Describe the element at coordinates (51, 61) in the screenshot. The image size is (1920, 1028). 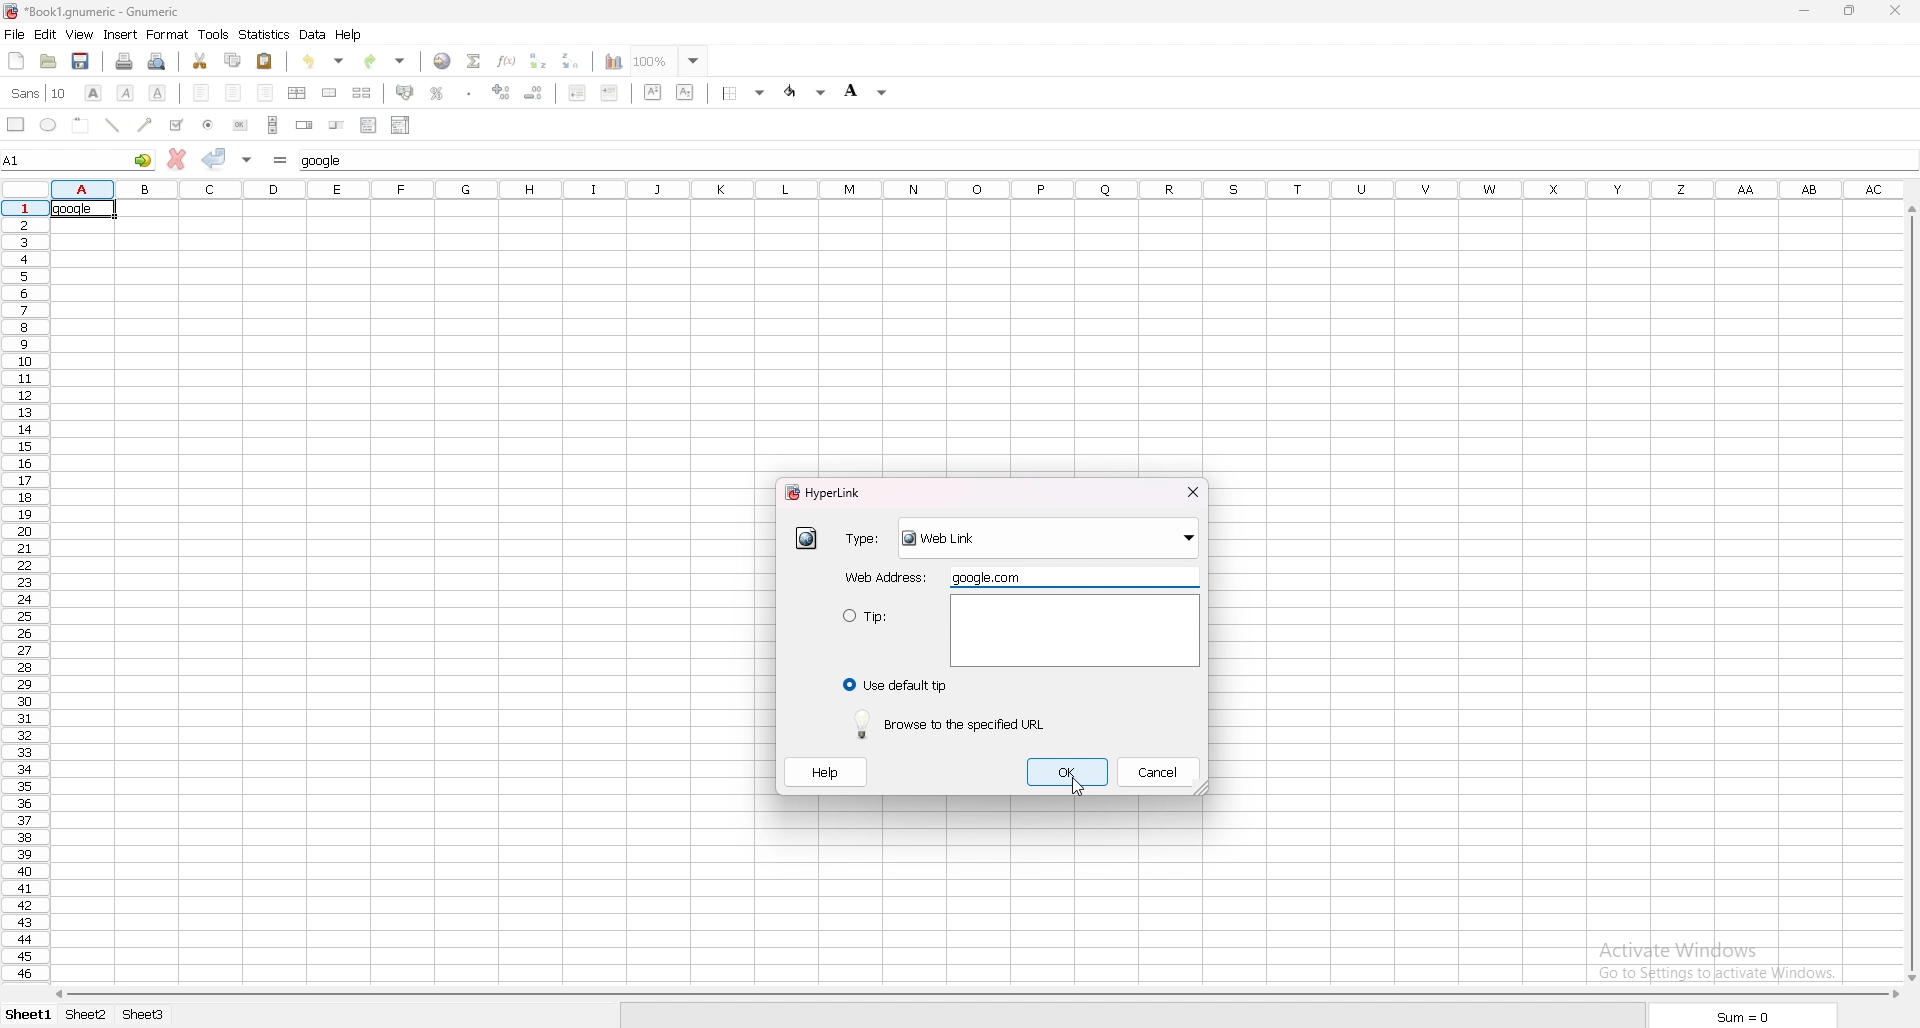
I see `open` at that location.